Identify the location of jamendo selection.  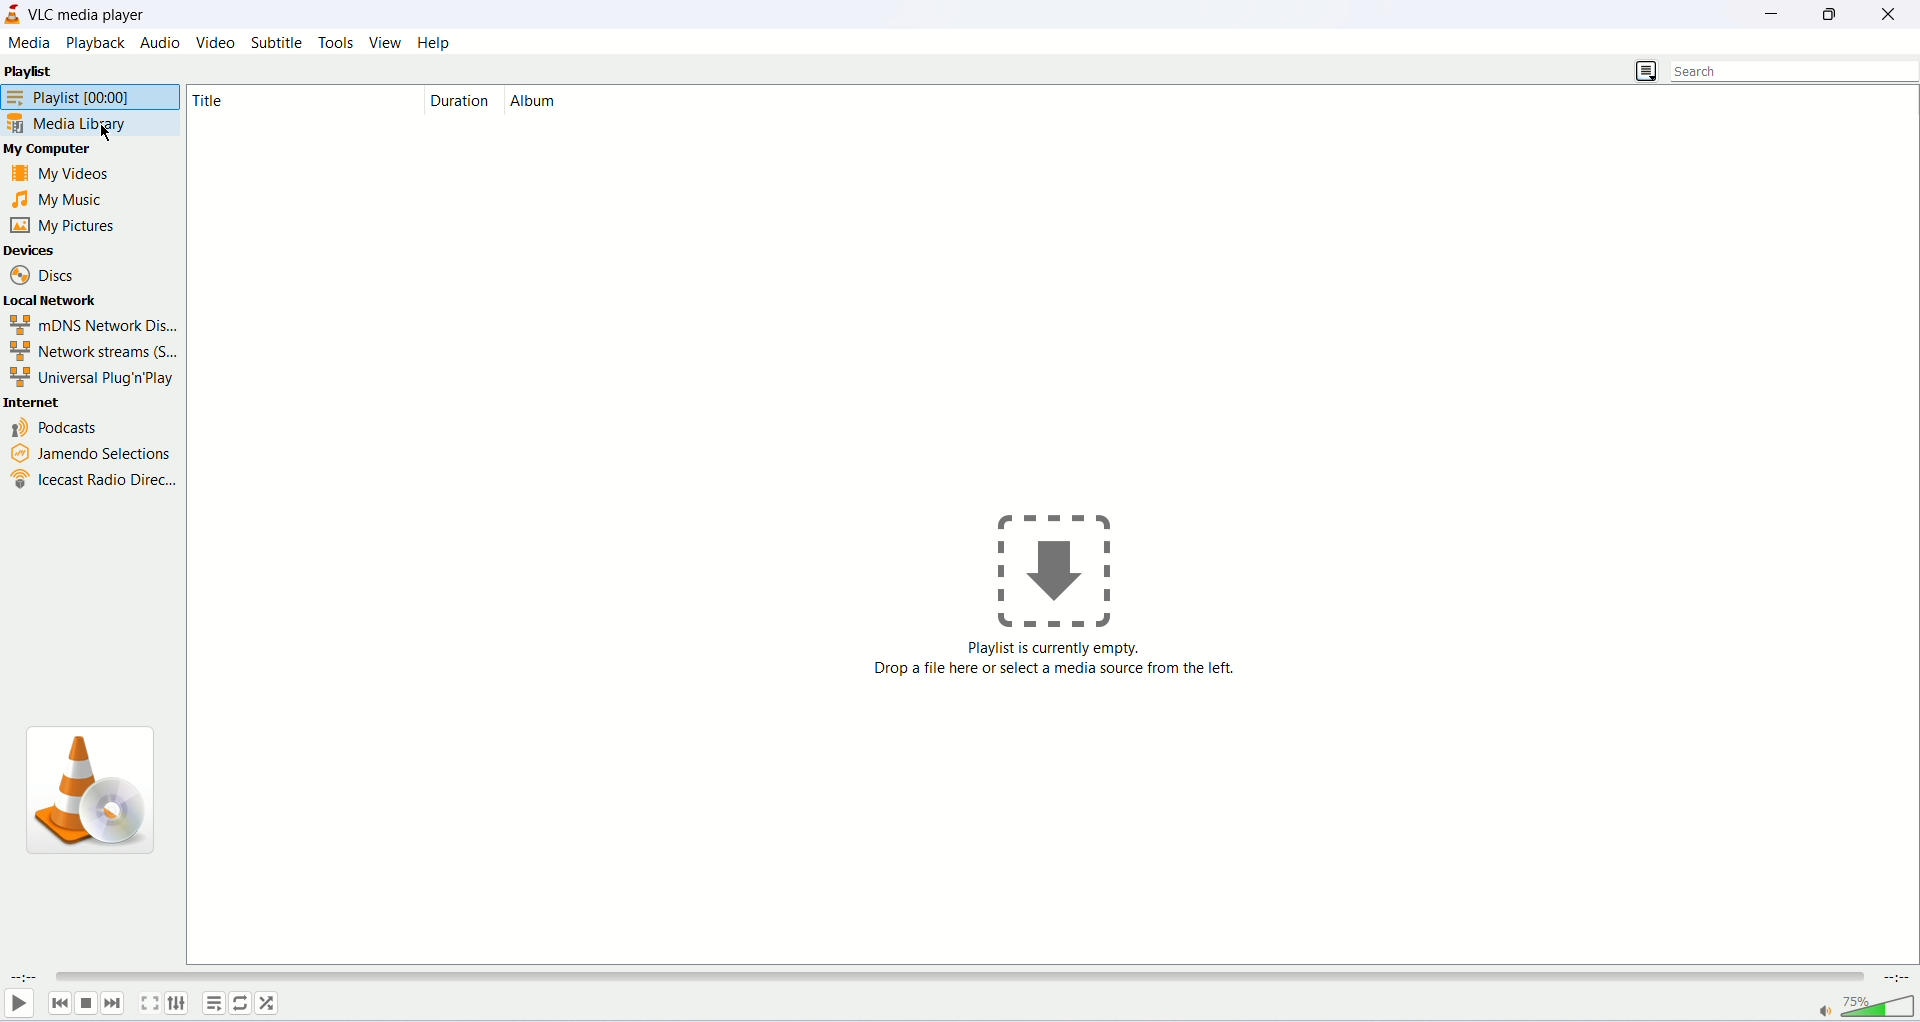
(92, 453).